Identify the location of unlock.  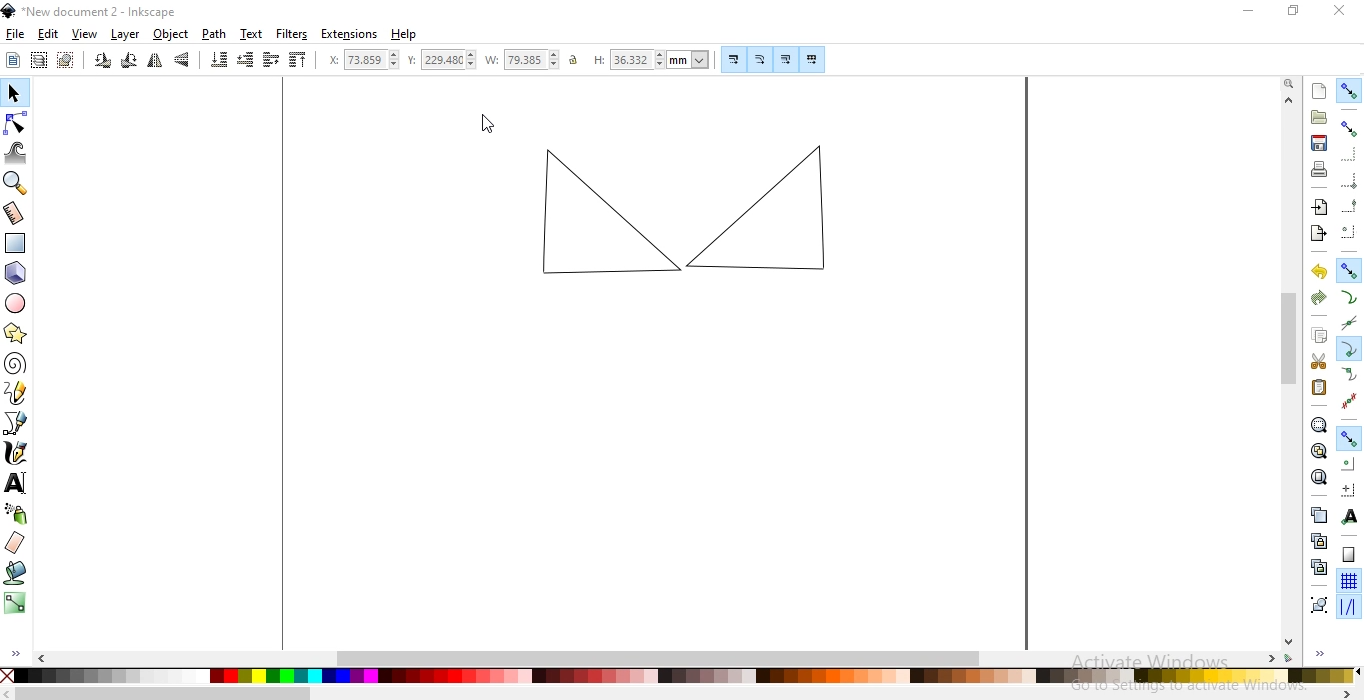
(577, 59).